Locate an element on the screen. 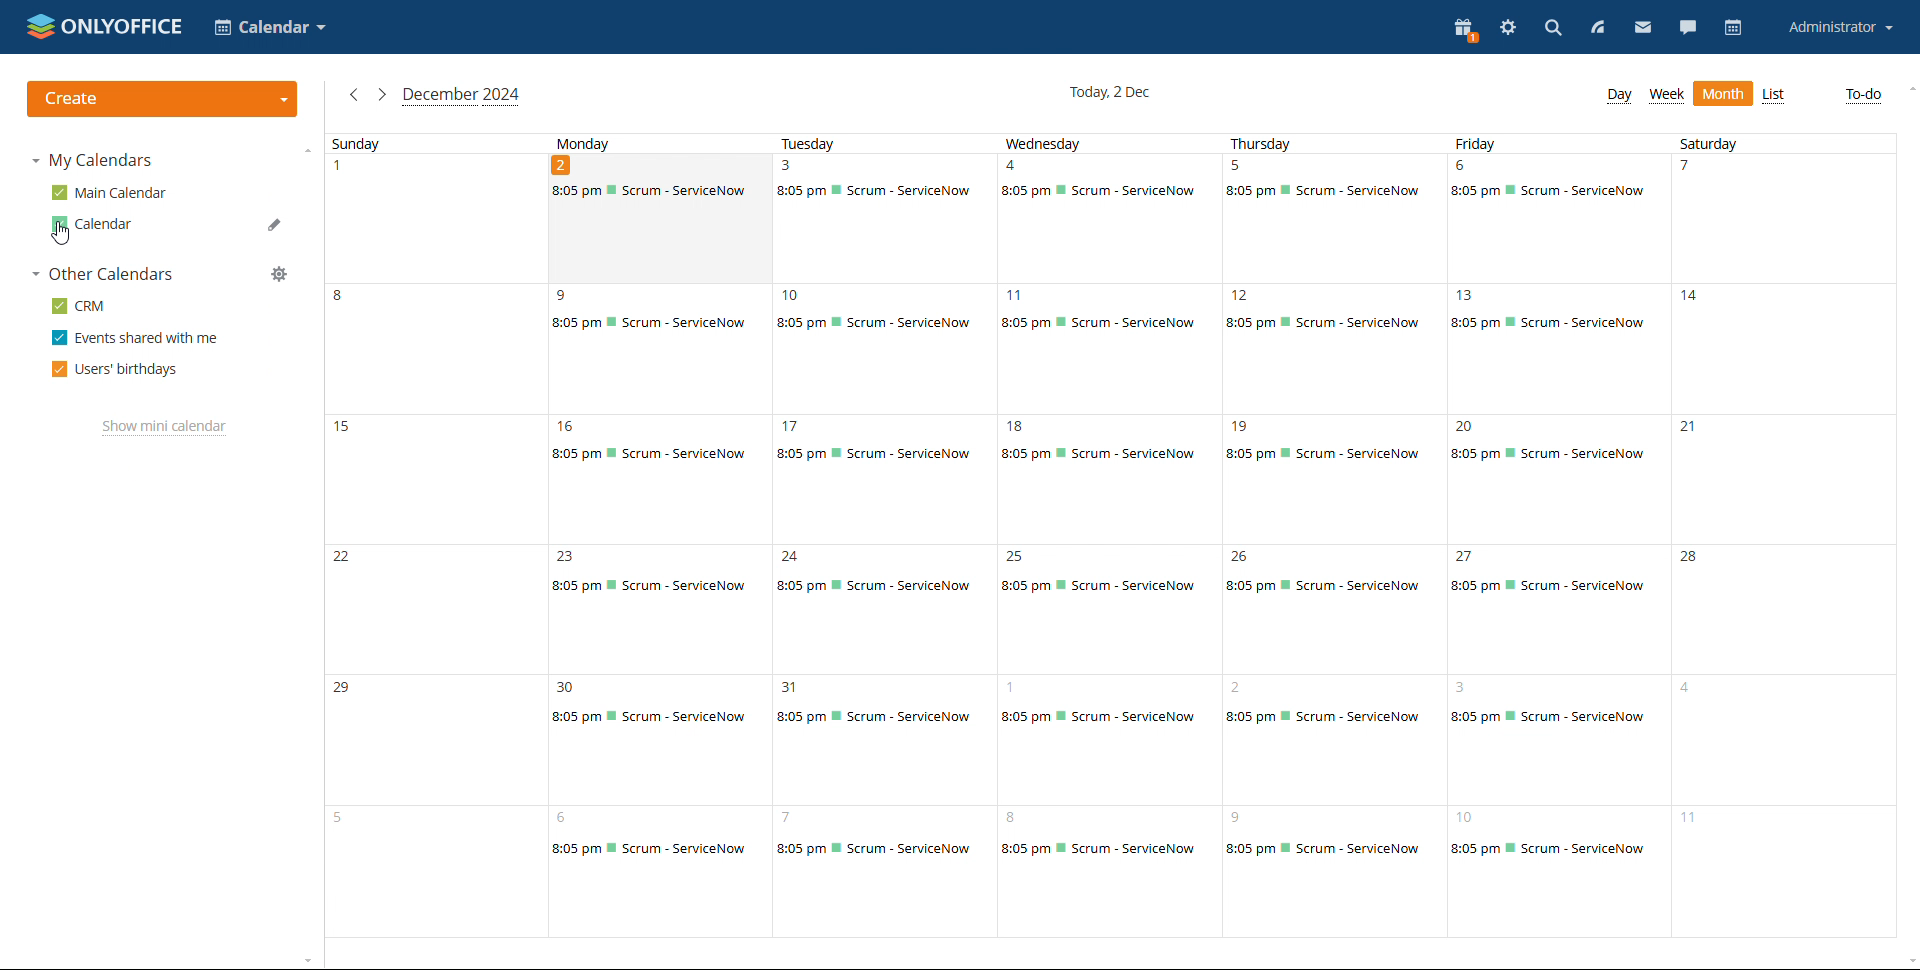  to-do is located at coordinates (1864, 94).